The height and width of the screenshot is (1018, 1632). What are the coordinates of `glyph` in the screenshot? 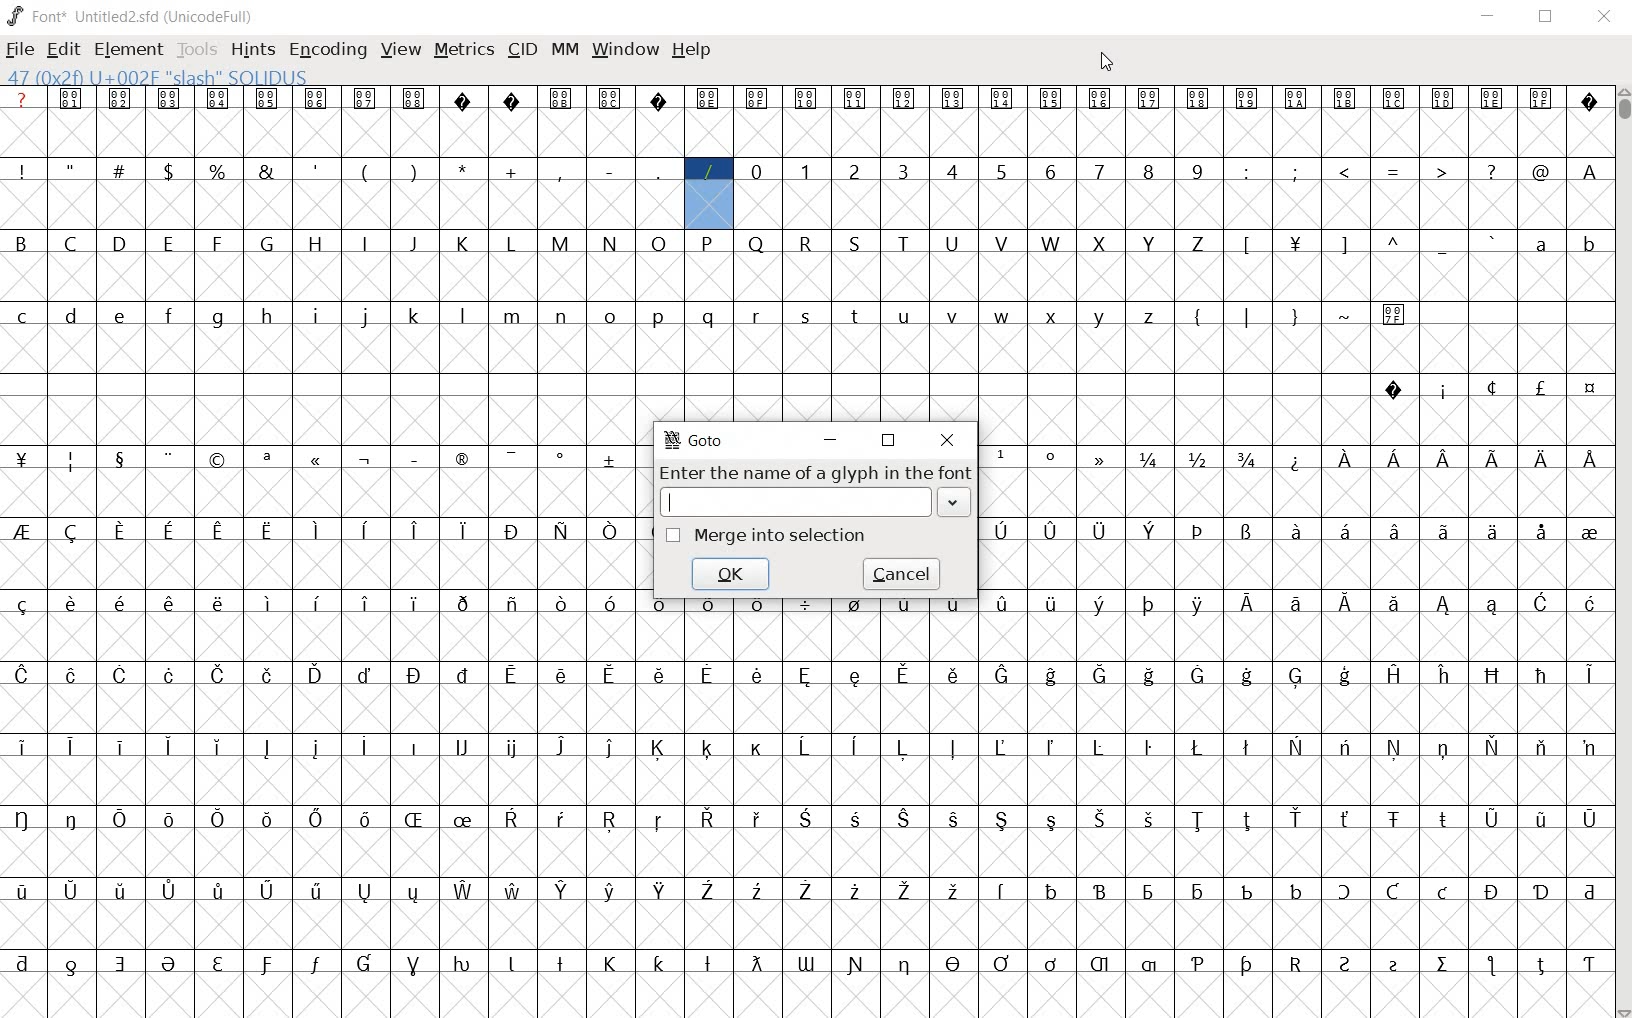 It's located at (855, 677).